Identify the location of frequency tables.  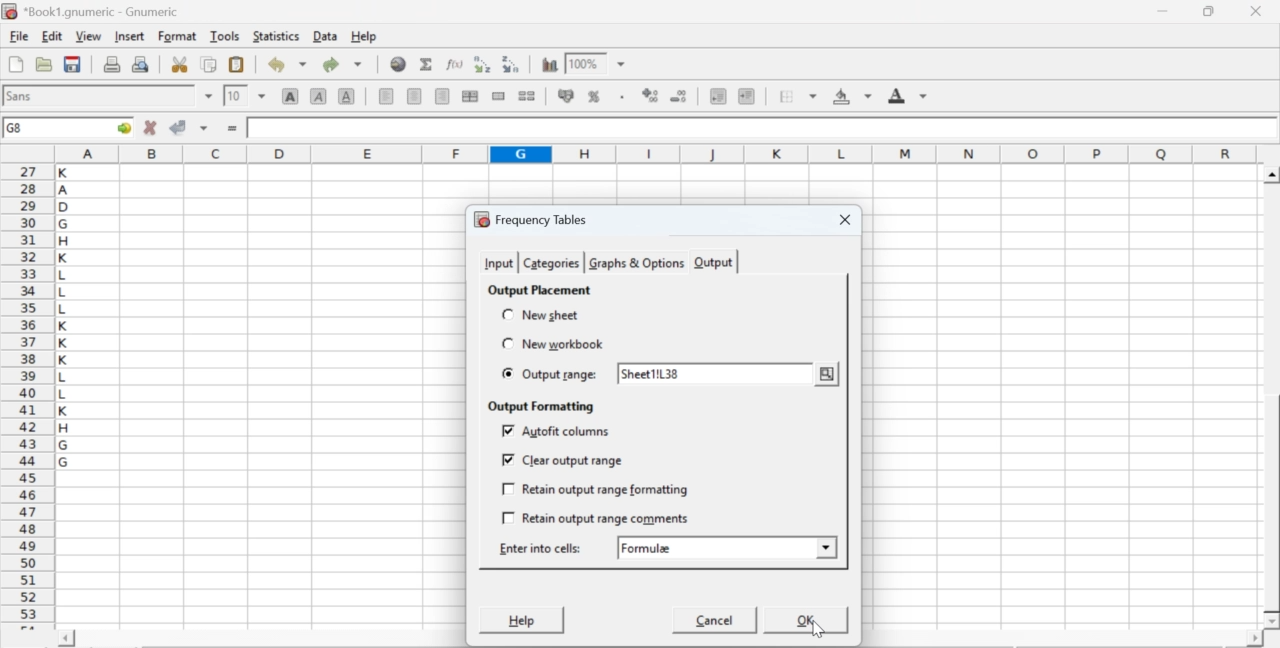
(531, 219).